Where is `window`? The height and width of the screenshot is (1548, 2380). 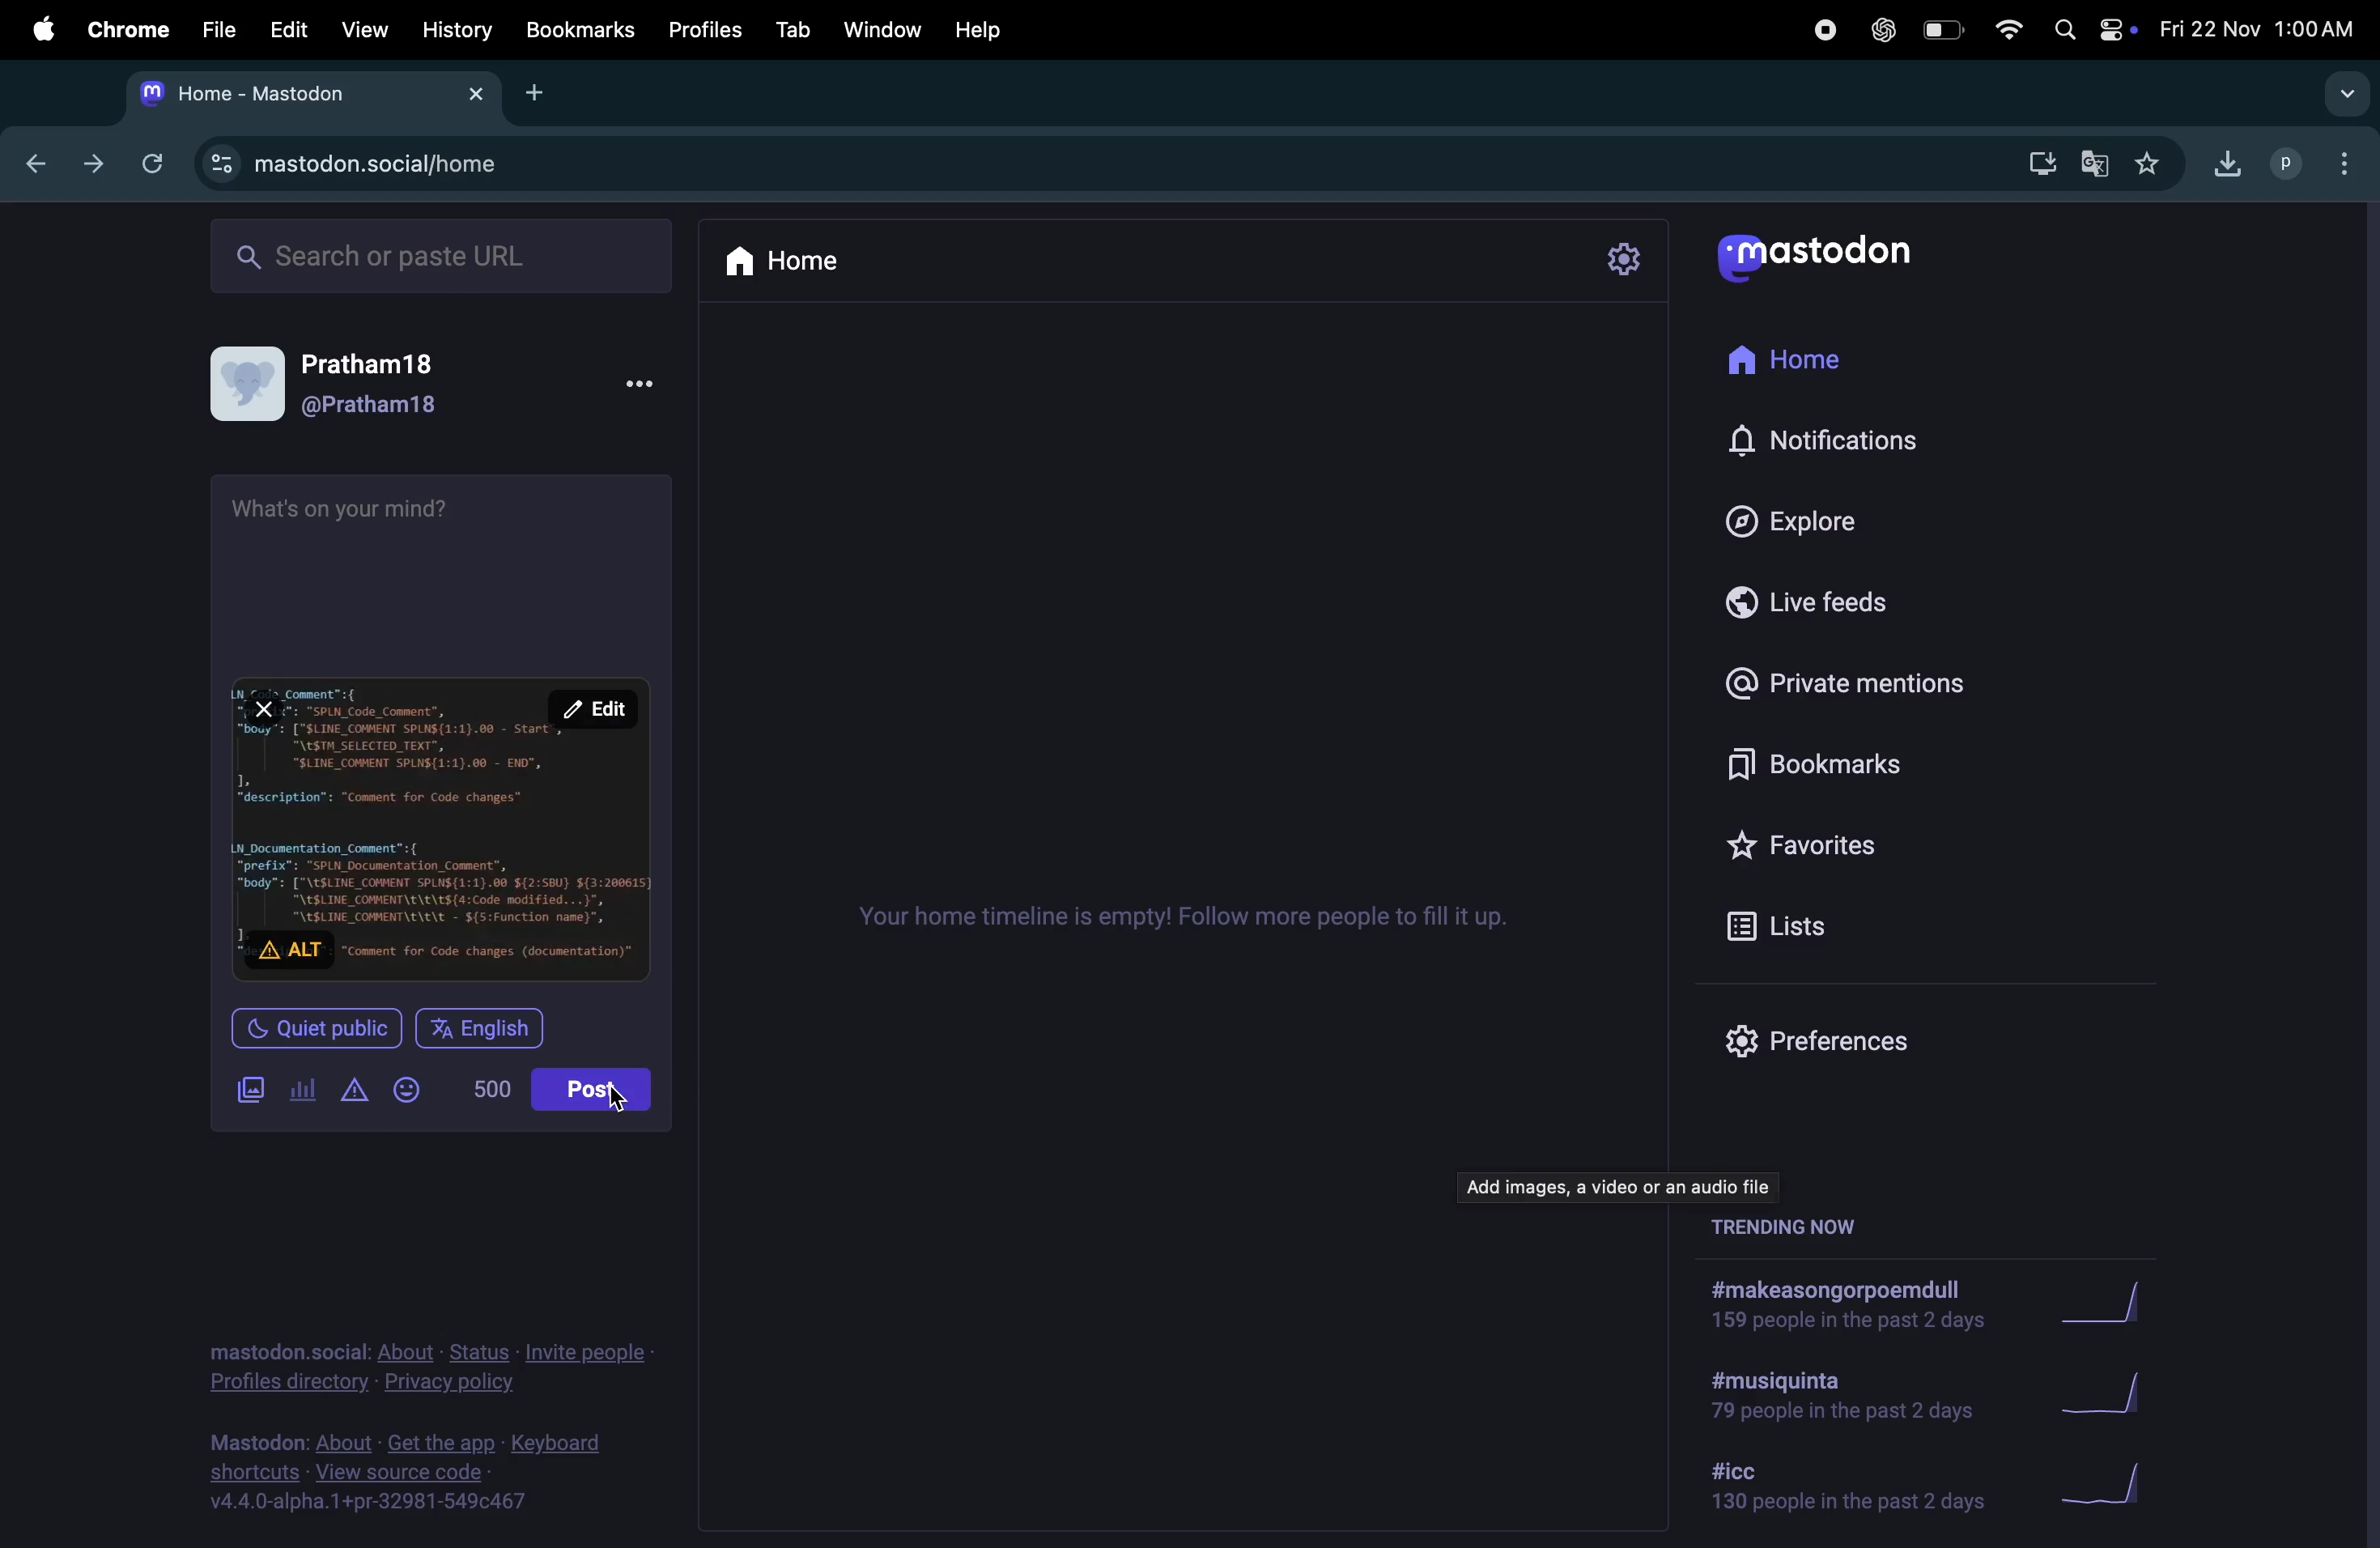 window is located at coordinates (883, 31).